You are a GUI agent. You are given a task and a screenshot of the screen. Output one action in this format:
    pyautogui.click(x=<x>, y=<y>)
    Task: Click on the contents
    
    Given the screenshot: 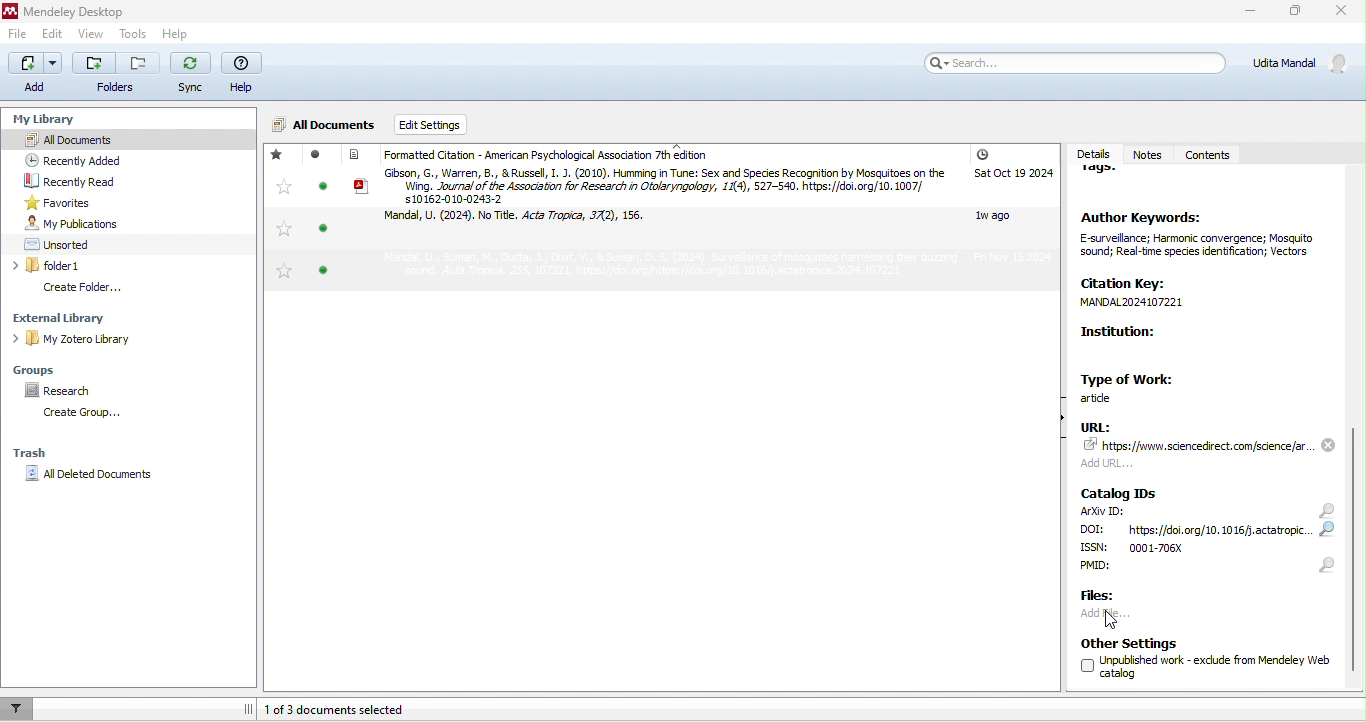 What is the action you would take?
    pyautogui.click(x=1210, y=156)
    